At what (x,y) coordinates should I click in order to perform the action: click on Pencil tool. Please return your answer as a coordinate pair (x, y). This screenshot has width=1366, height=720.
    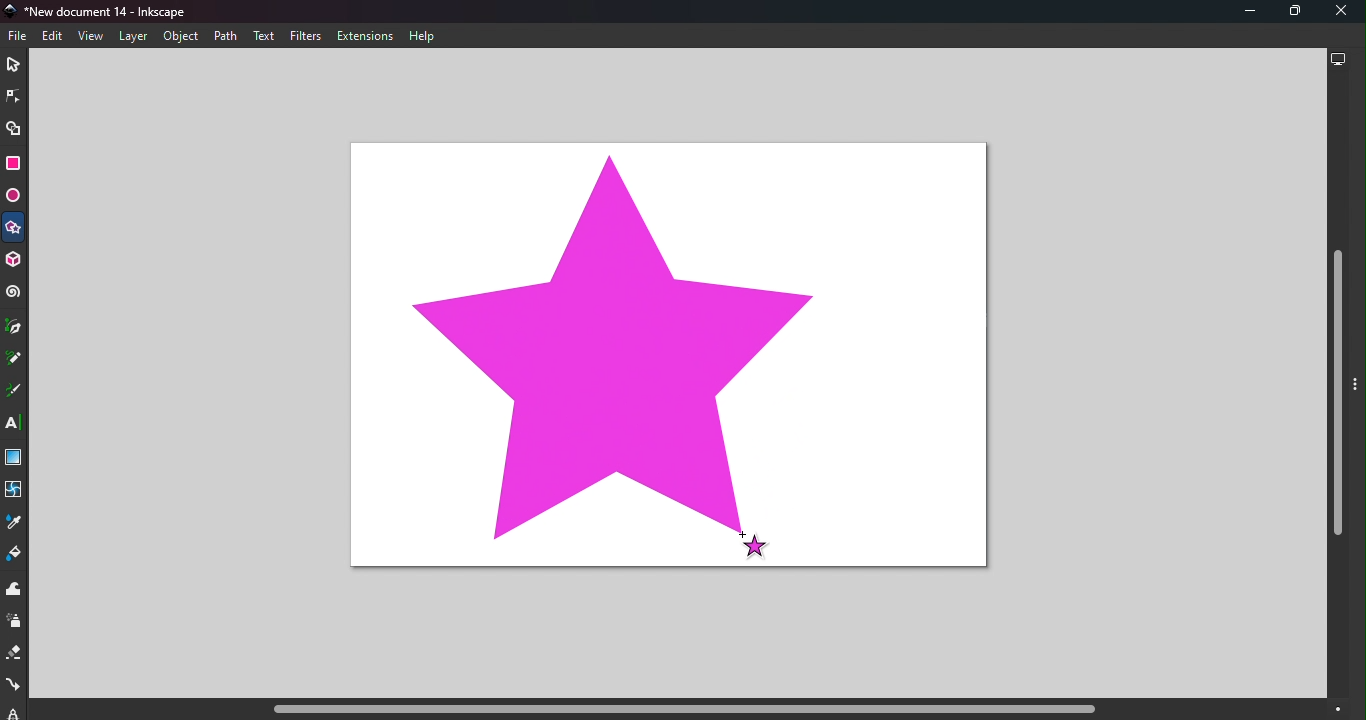
    Looking at the image, I should click on (14, 360).